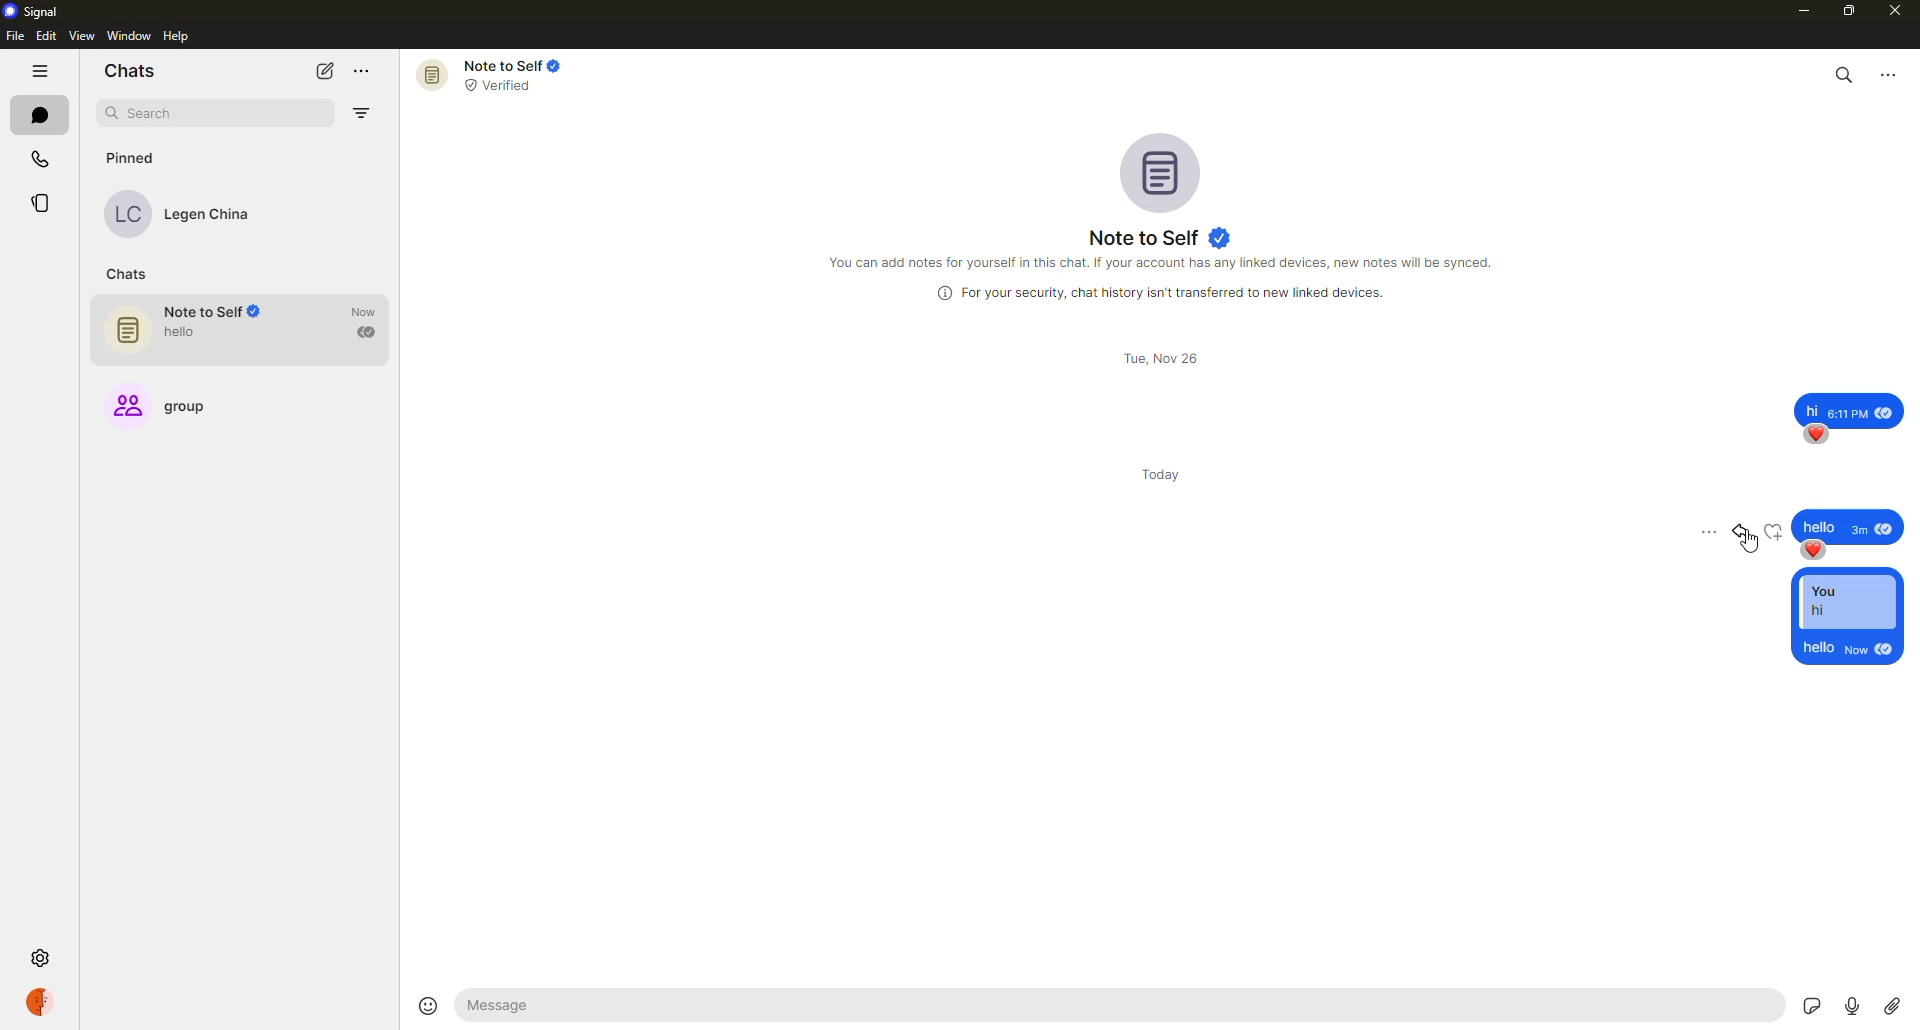 Image resolution: width=1920 pixels, height=1030 pixels. Describe the element at coordinates (1161, 291) in the screenshot. I see `info` at that location.